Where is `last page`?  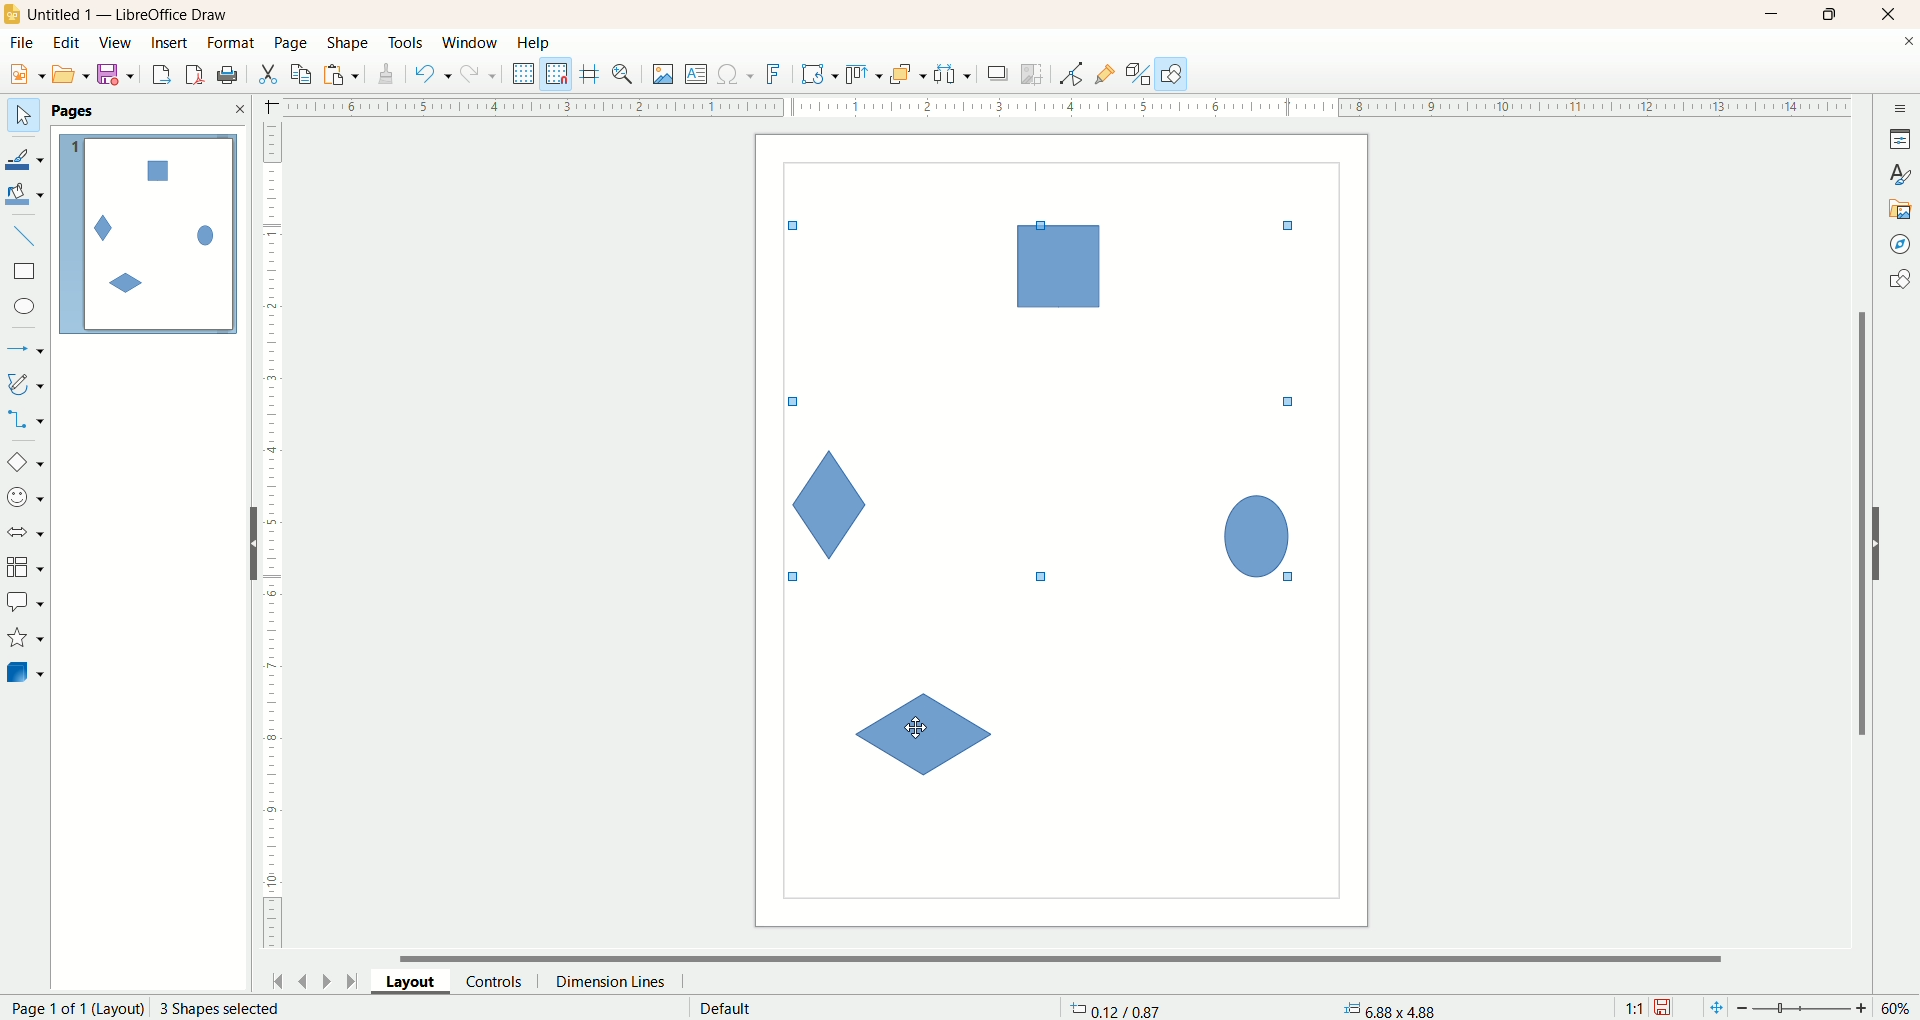 last page is located at coordinates (355, 979).